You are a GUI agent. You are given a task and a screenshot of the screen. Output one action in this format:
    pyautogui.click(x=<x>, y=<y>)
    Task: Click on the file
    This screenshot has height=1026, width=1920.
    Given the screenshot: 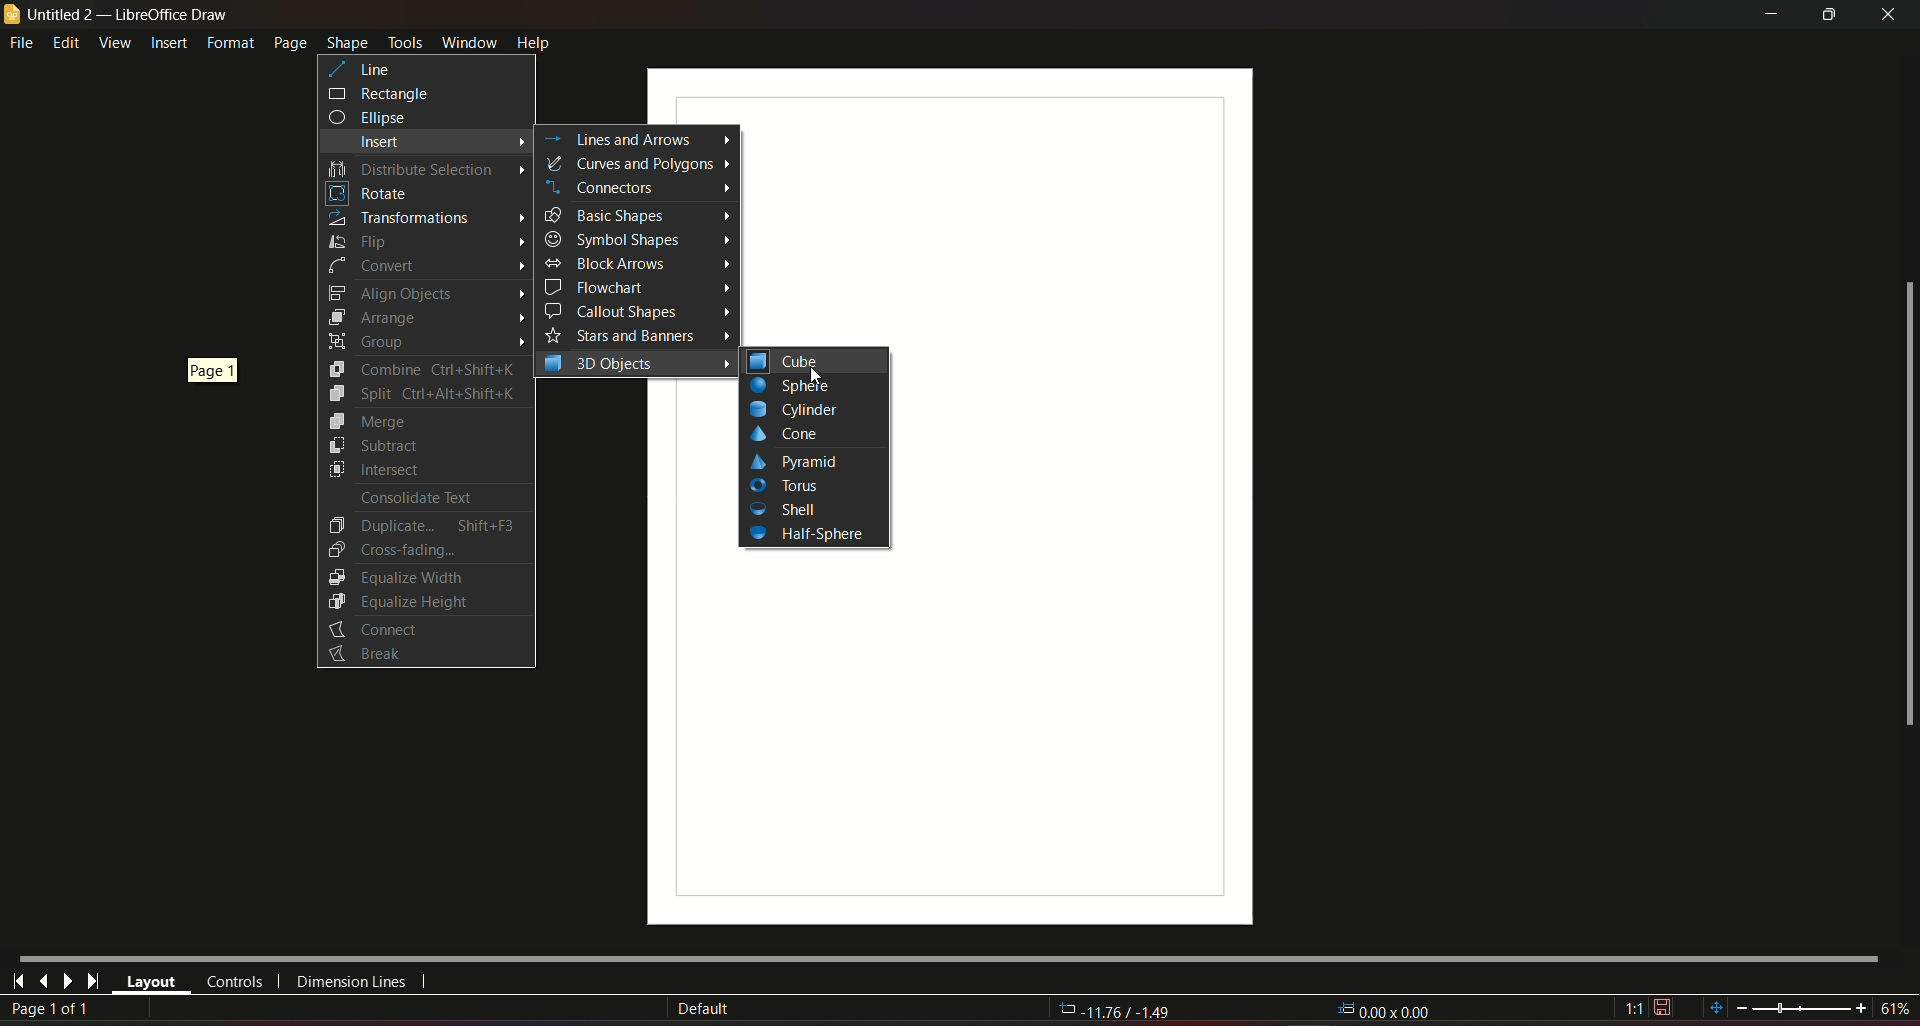 What is the action you would take?
    pyautogui.click(x=23, y=44)
    